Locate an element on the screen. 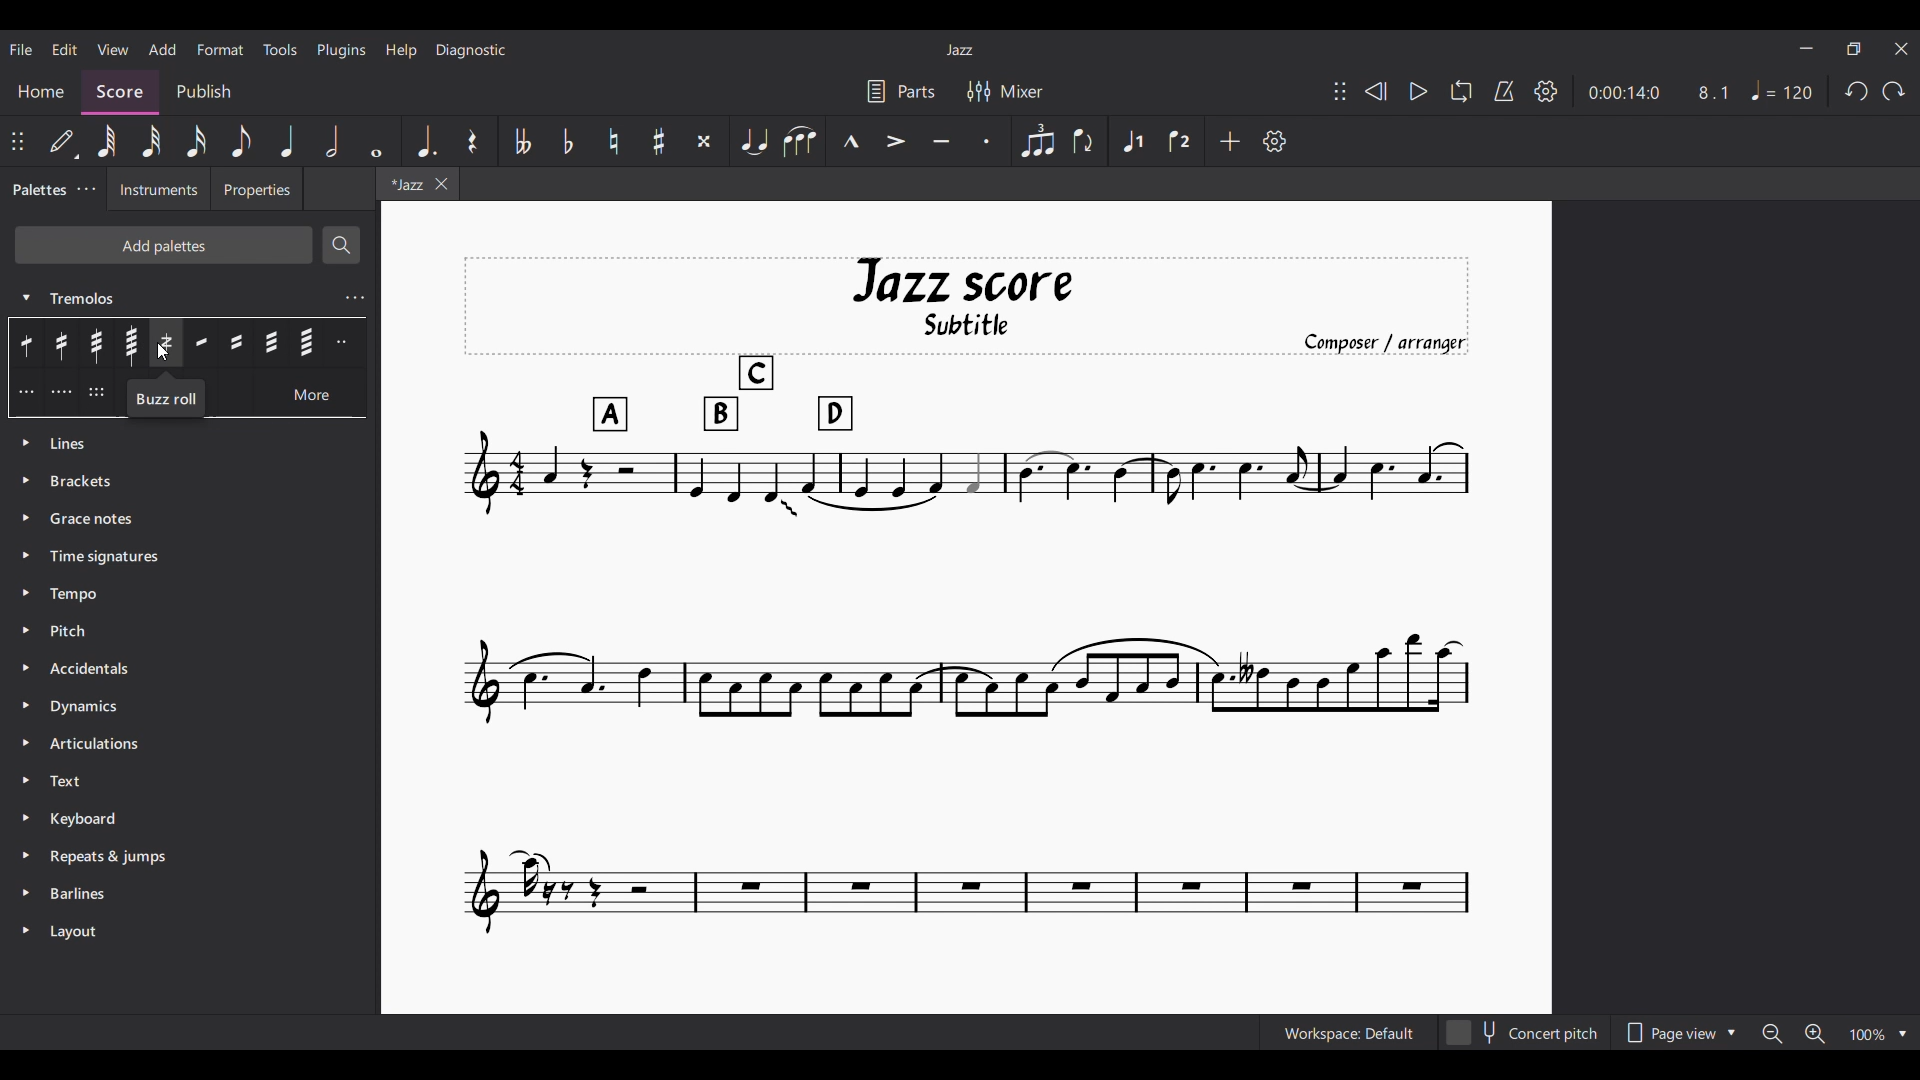  Toggle flat is located at coordinates (568, 141).